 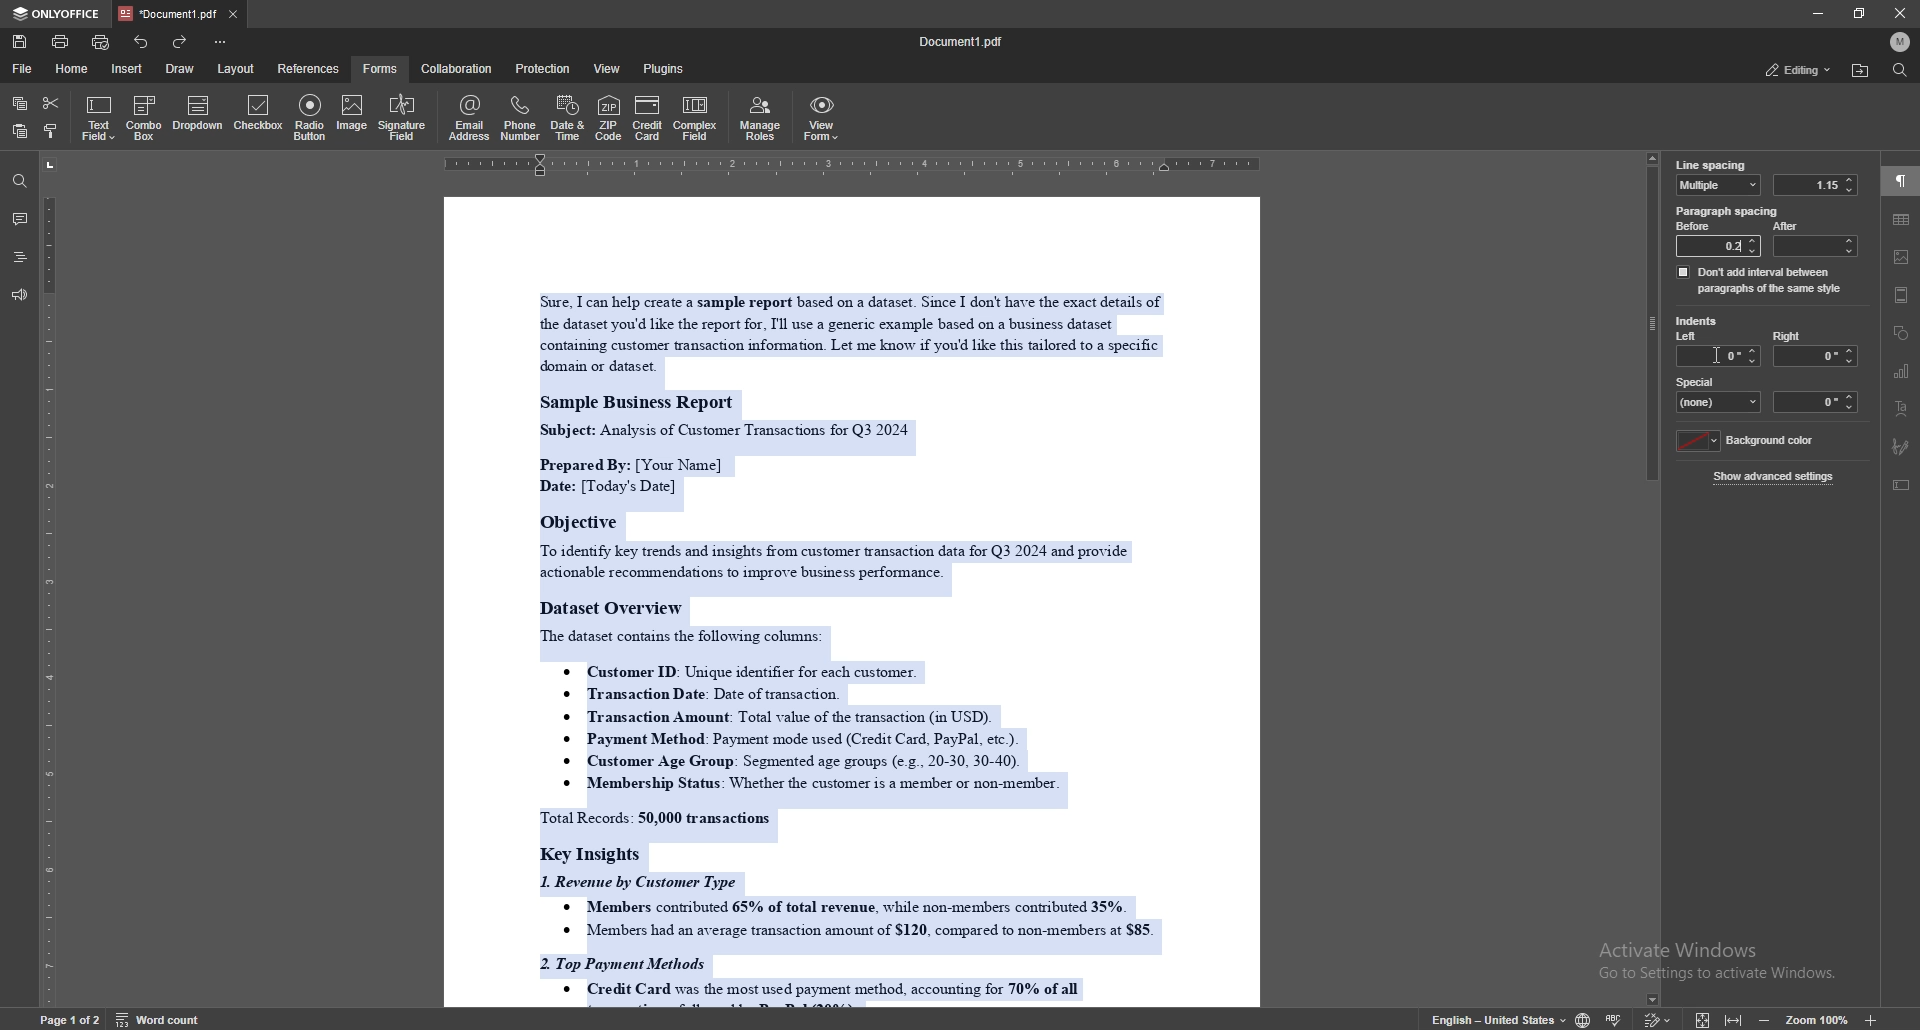 I want to click on layout, so click(x=235, y=69).